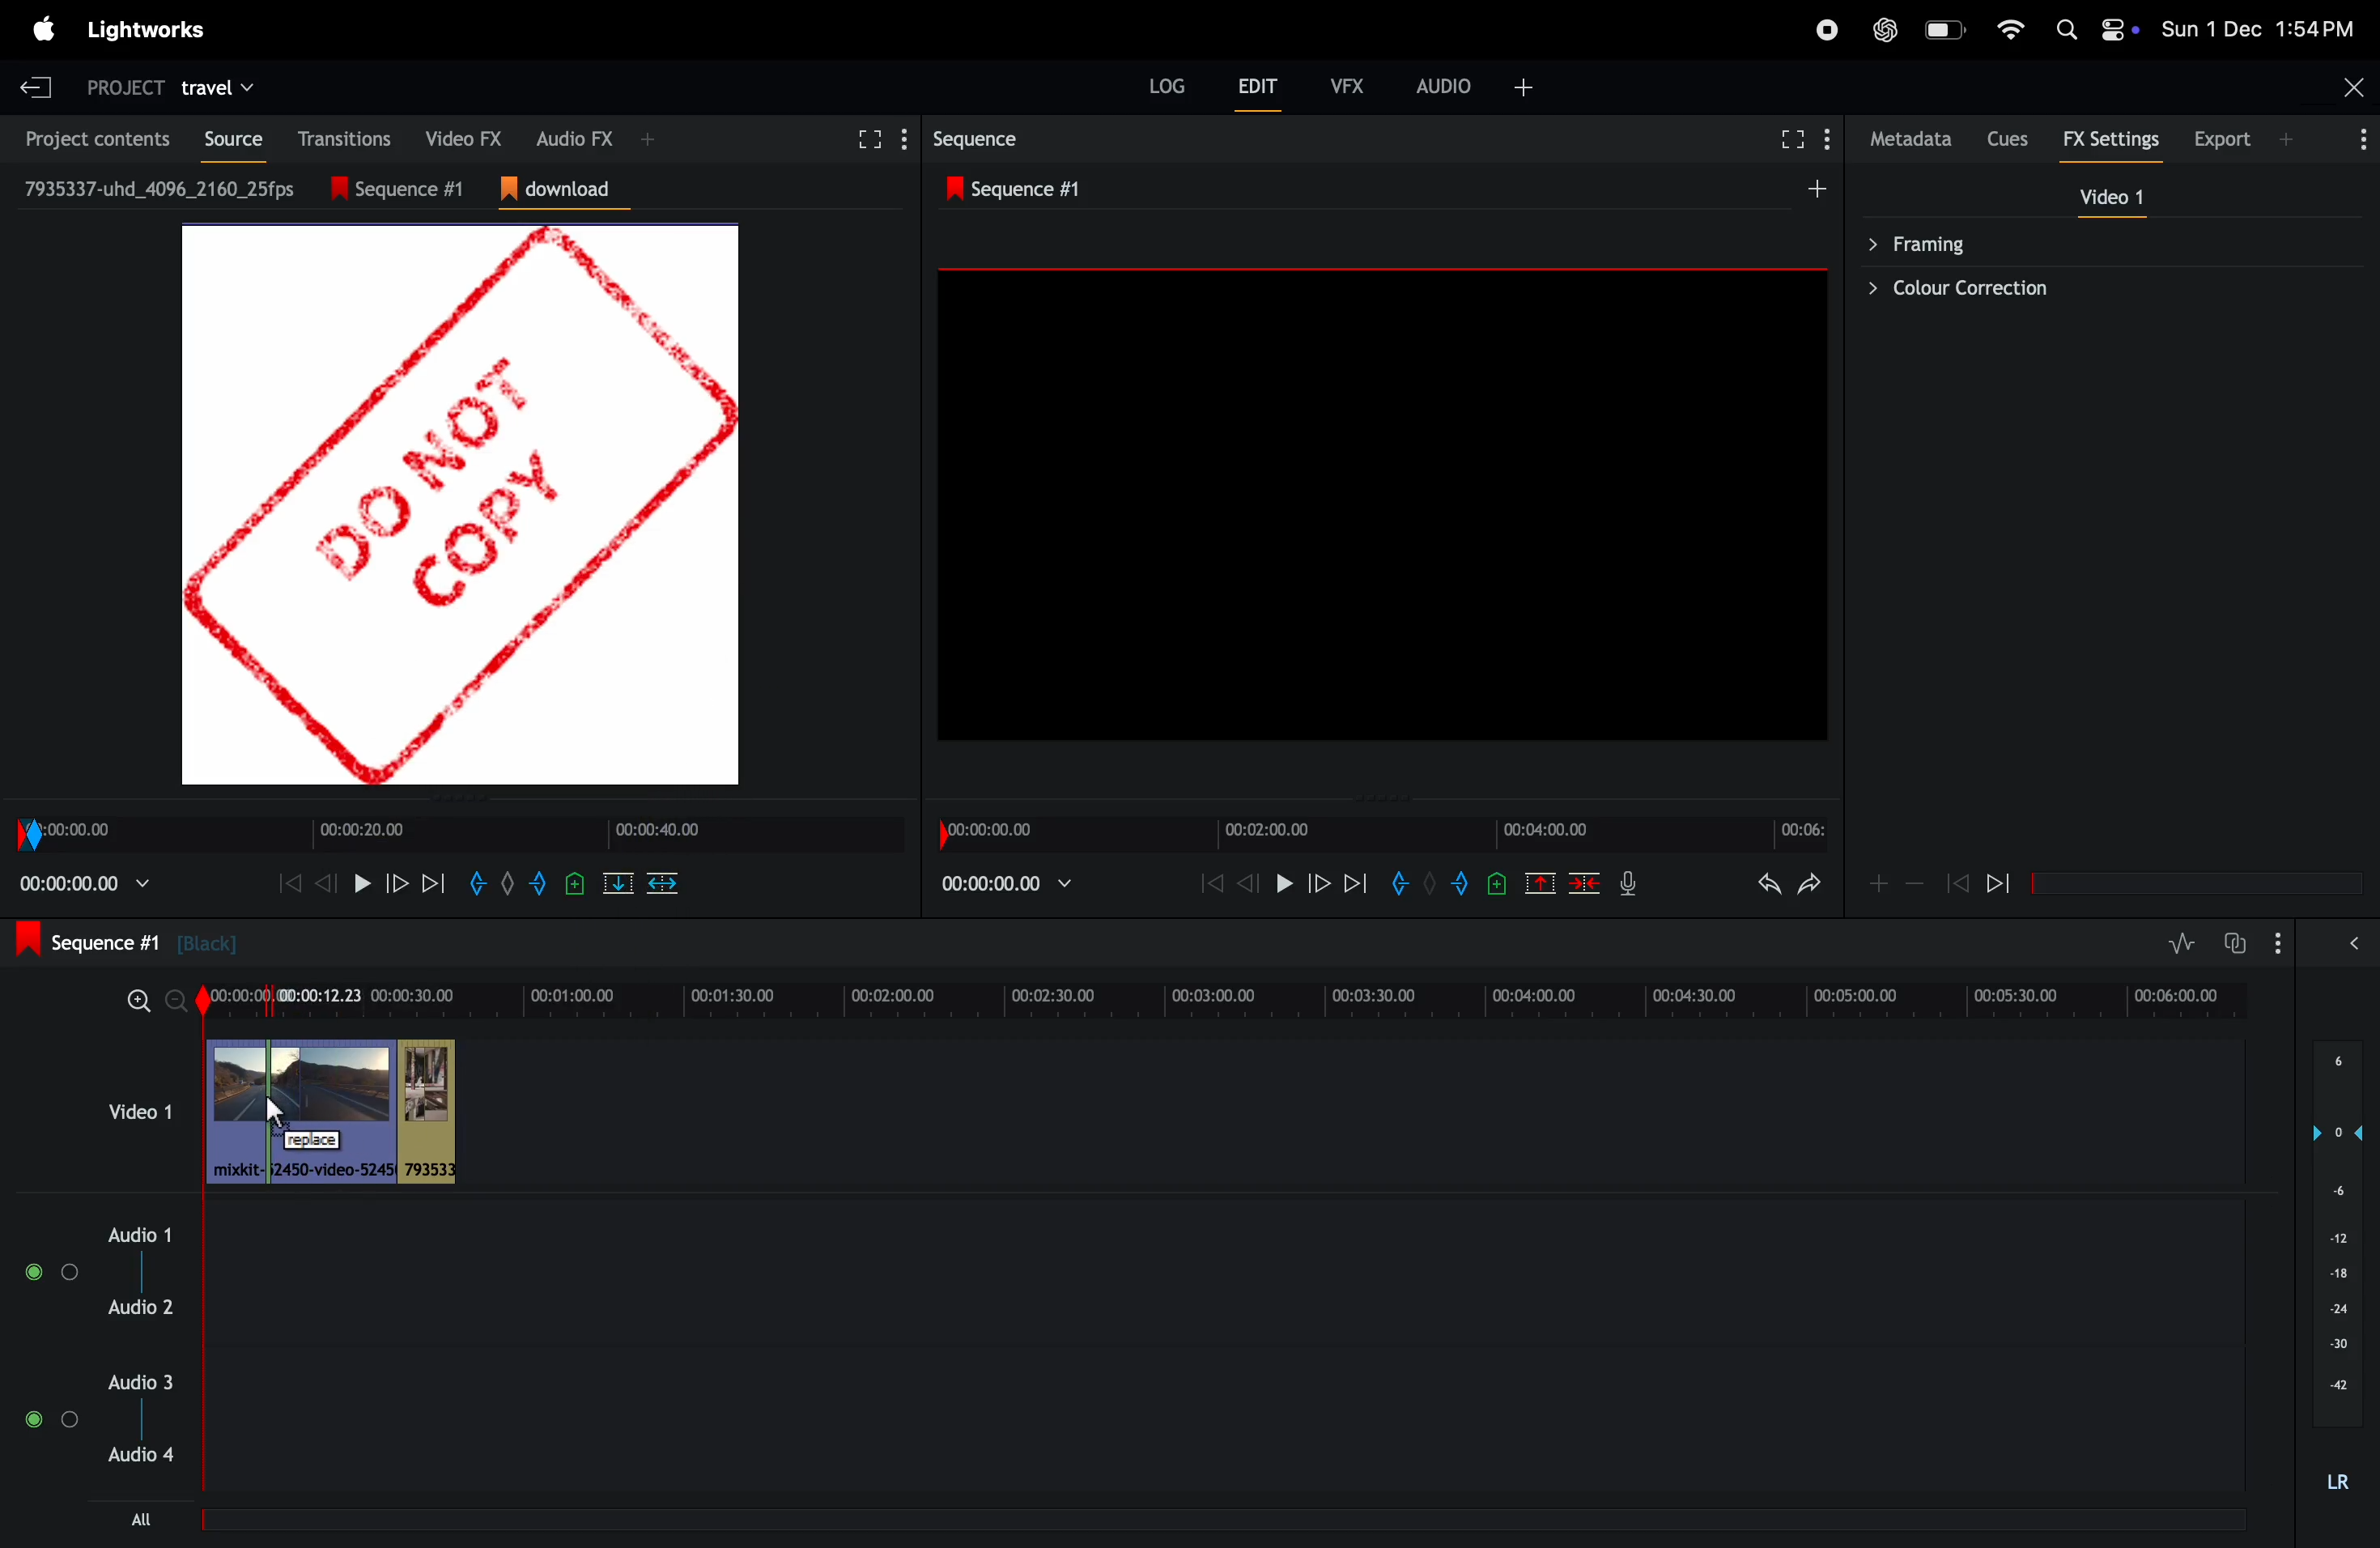  Describe the element at coordinates (145, 30) in the screenshot. I see `lightworks` at that location.